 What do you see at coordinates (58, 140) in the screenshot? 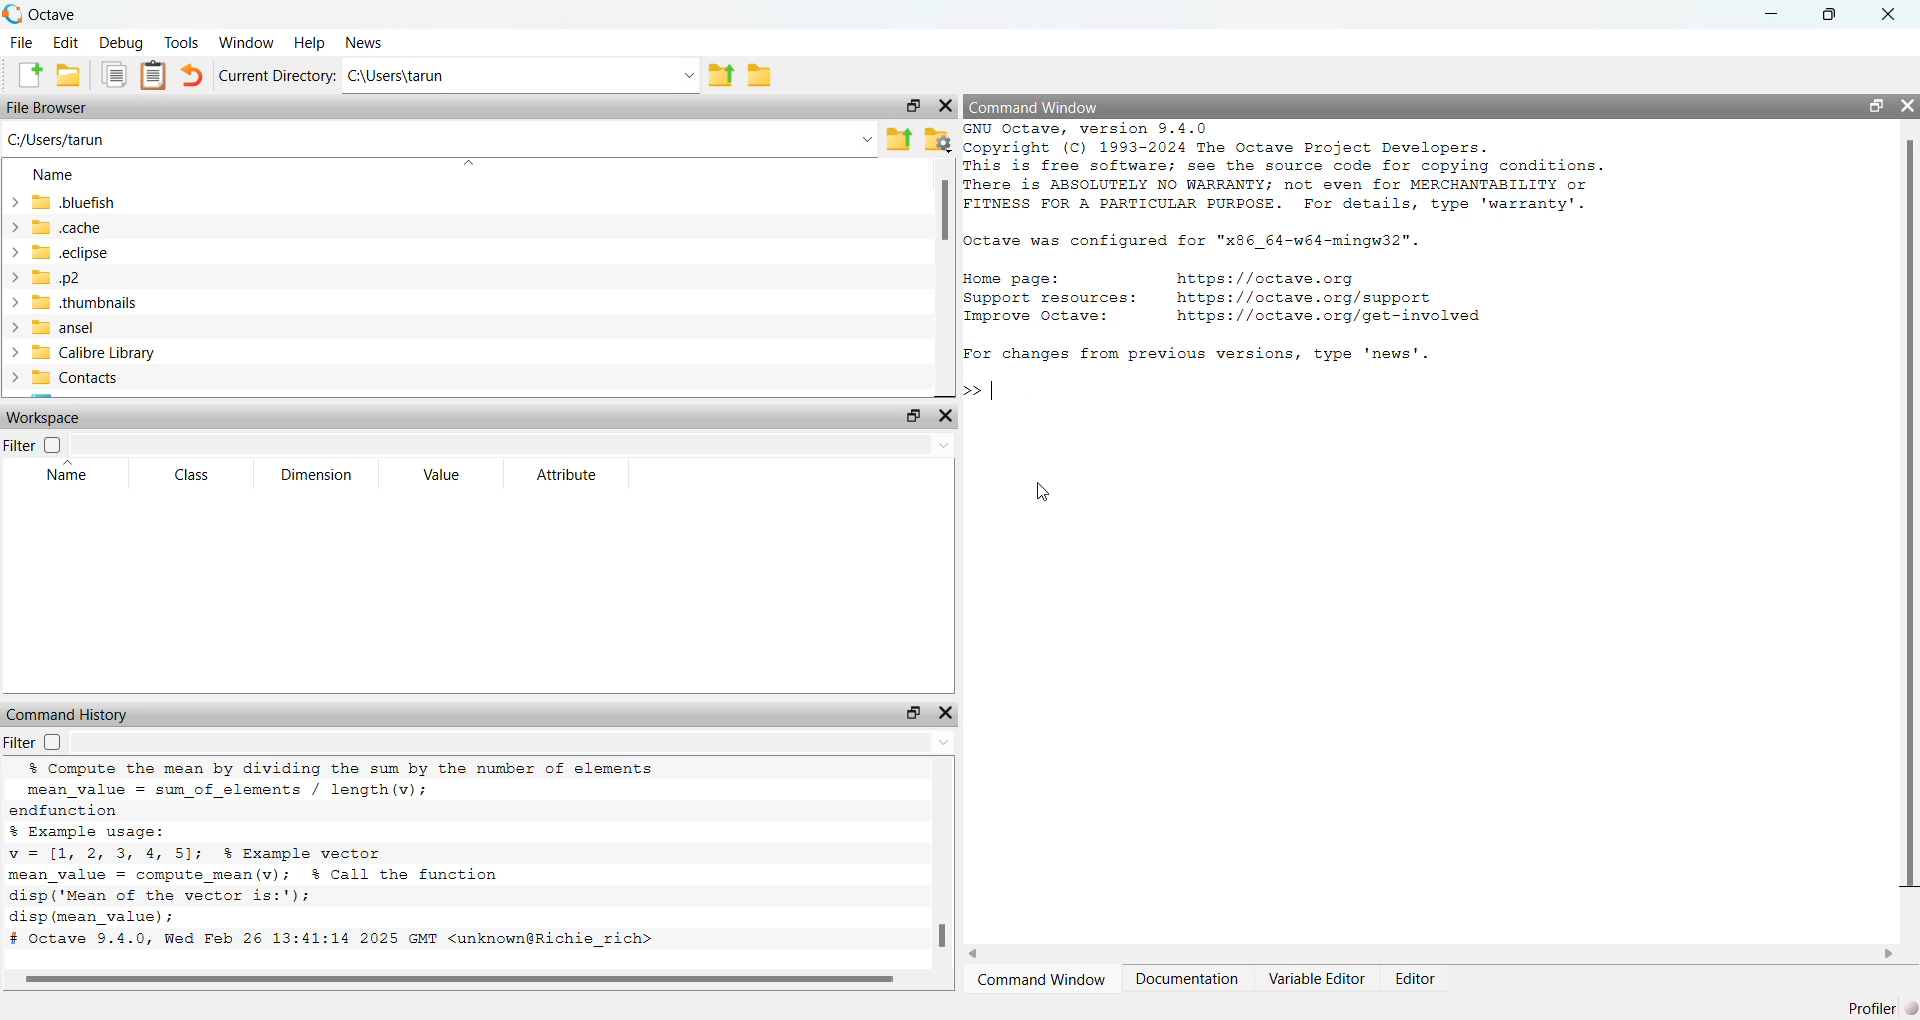
I see `C:/Users/tarun` at bounding box center [58, 140].